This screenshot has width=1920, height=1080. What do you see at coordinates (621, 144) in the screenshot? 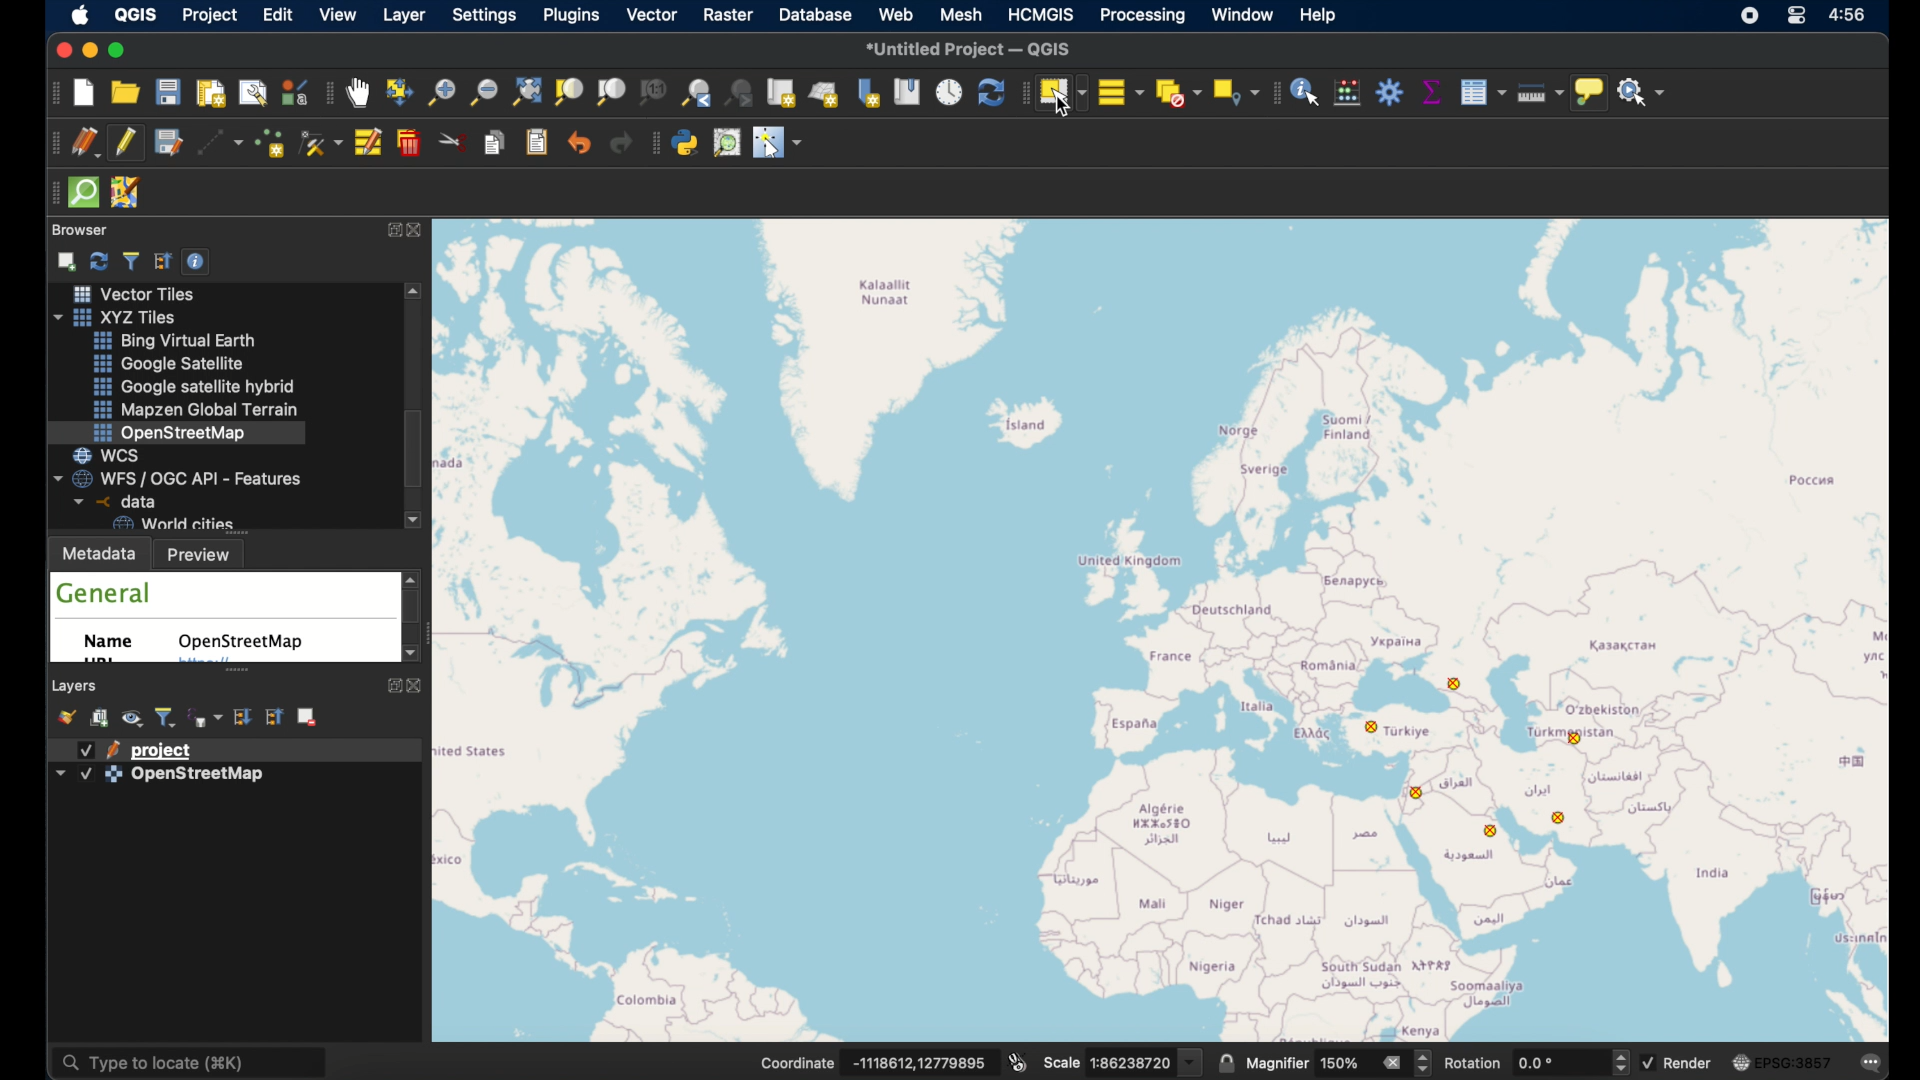
I see `redo` at bounding box center [621, 144].